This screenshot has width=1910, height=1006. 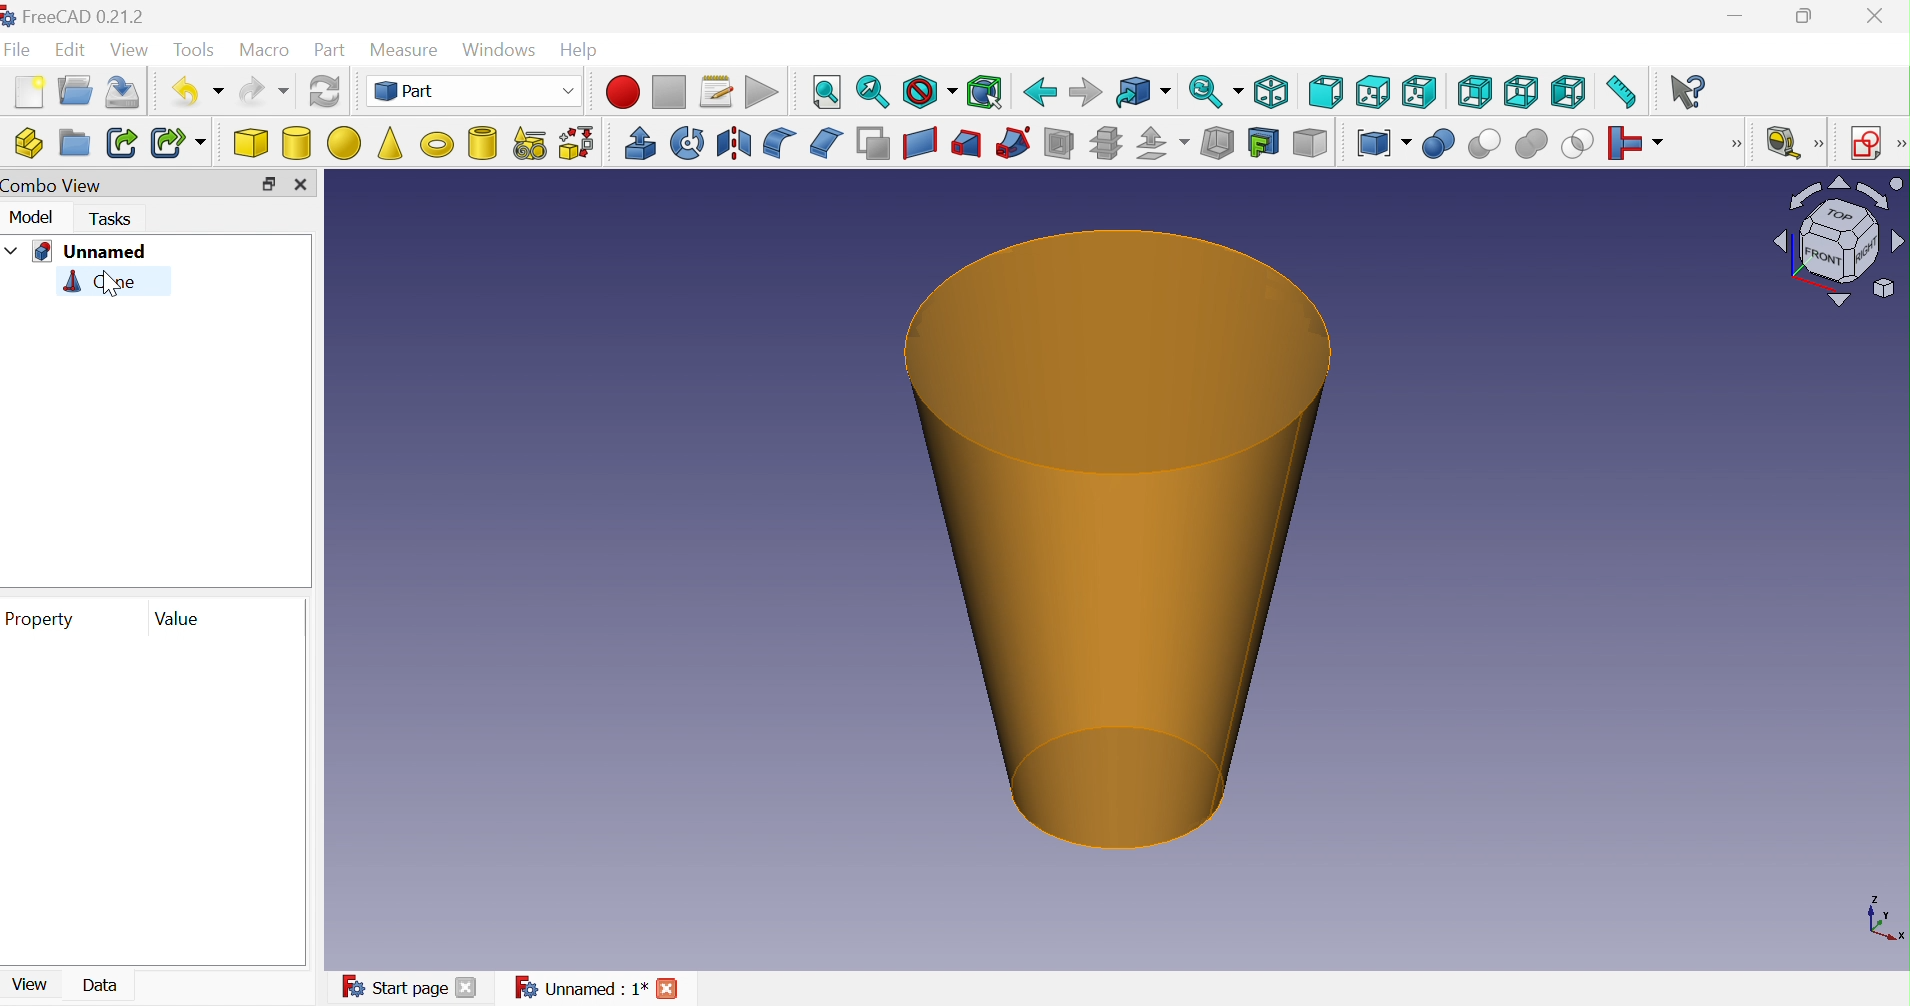 What do you see at coordinates (1475, 91) in the screenshot?
I see `Rear` at bounding box center [1475, 91].